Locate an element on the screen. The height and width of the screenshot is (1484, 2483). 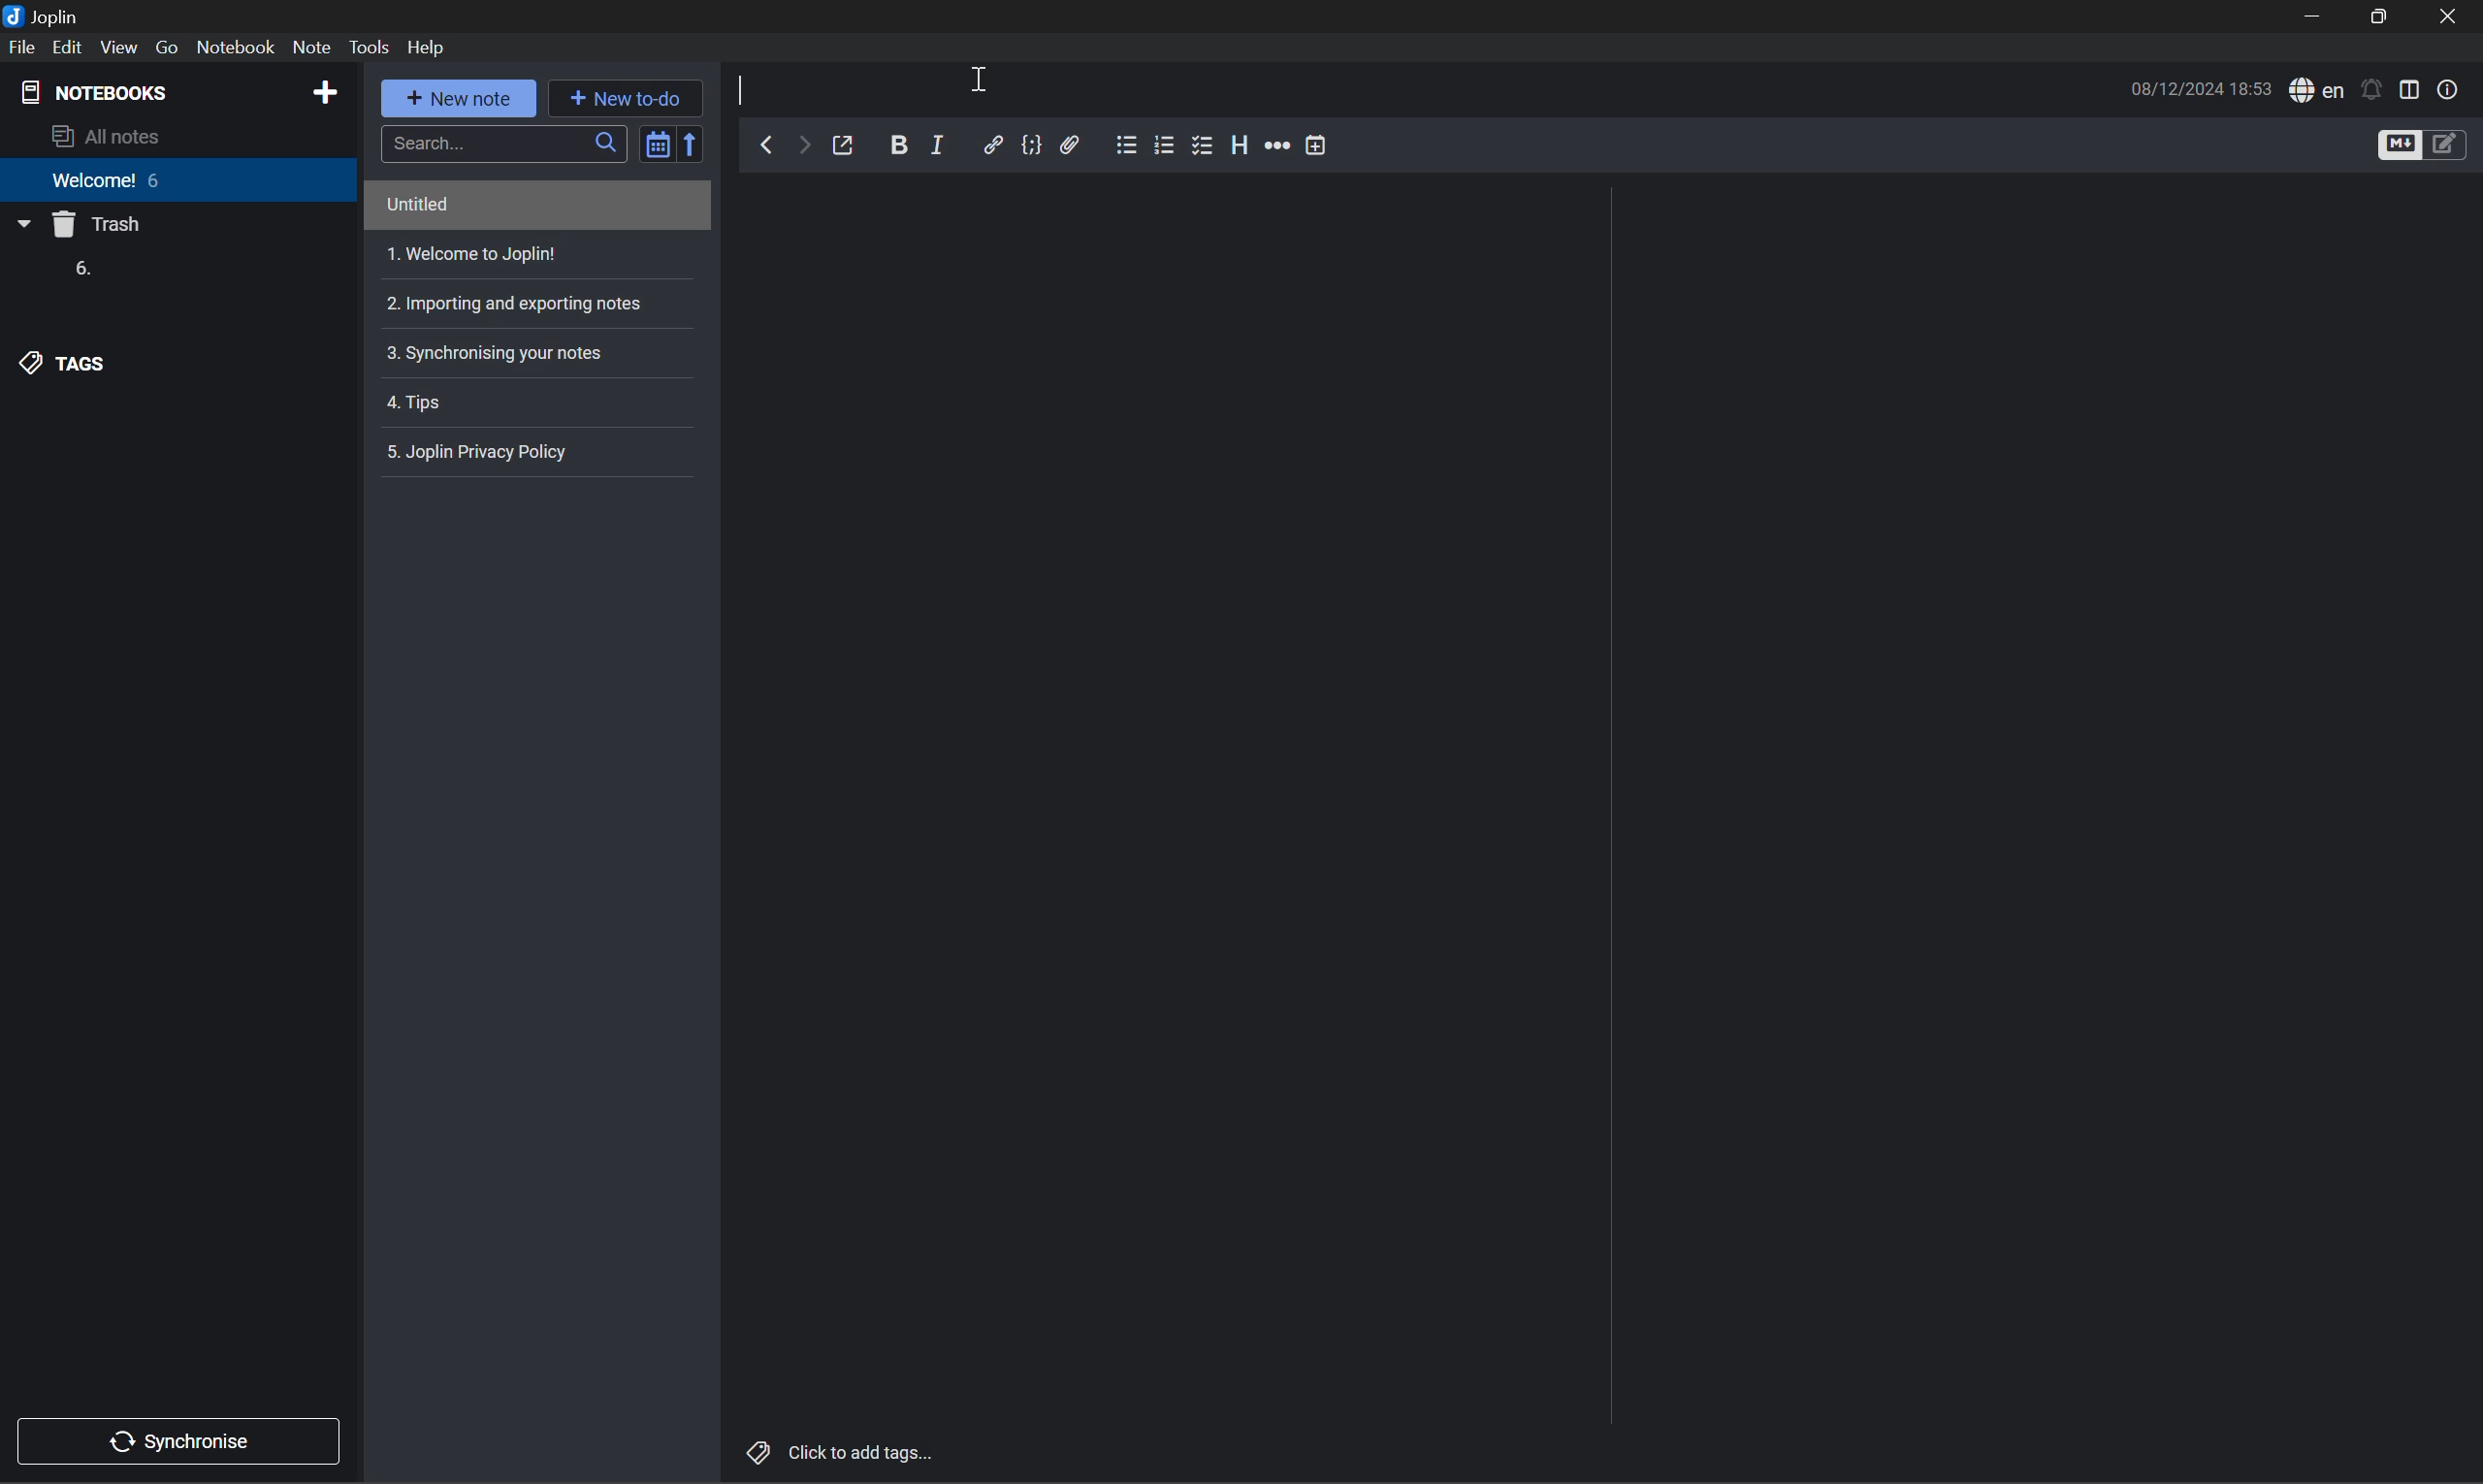
Spell checker is located at coordinates (2314, 90).